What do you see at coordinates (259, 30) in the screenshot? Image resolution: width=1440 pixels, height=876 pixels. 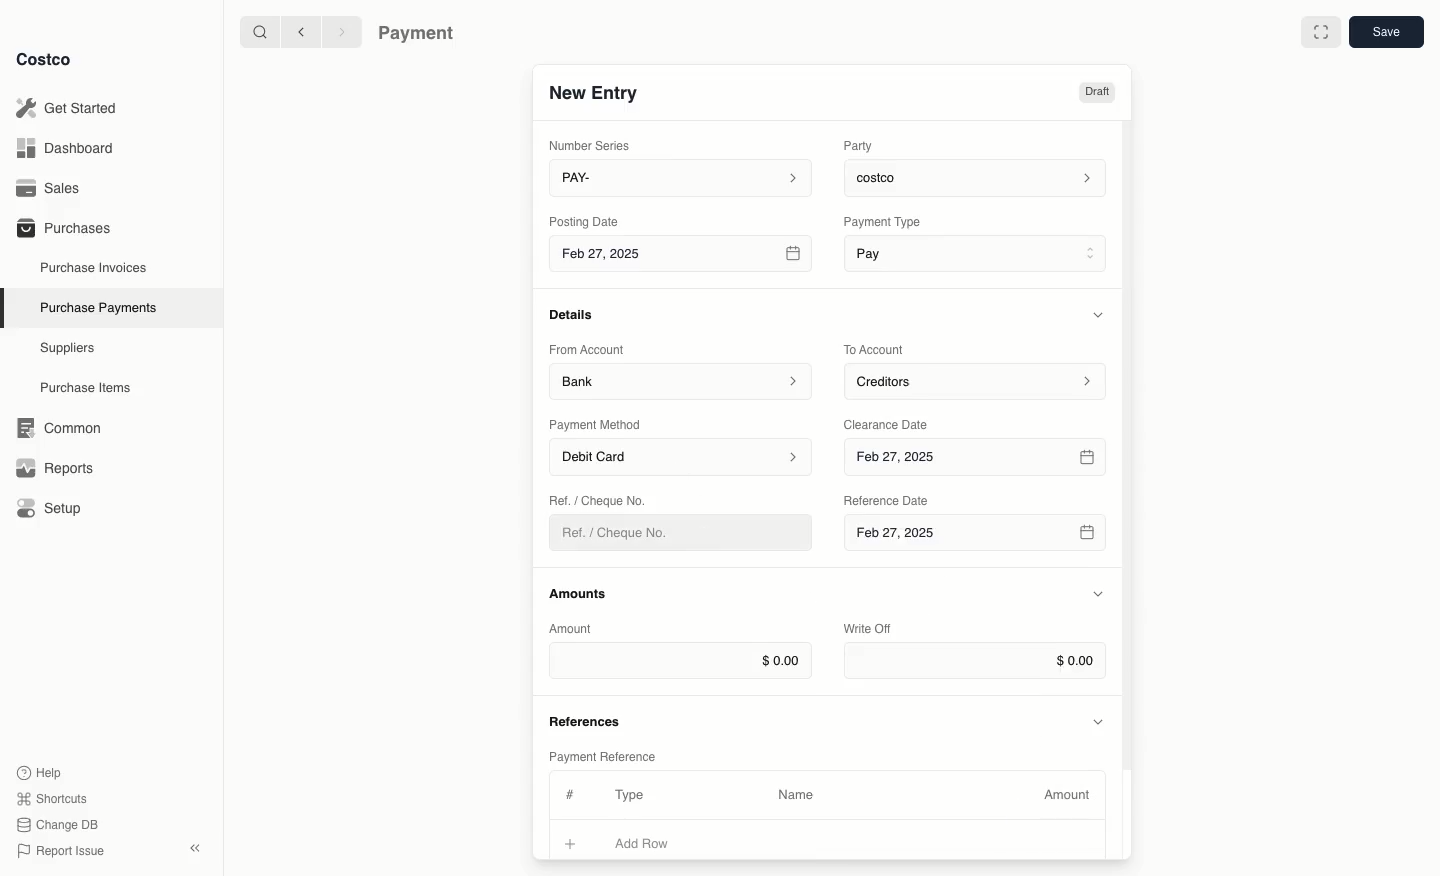 I see `Search` at bounding box center [259, 30].